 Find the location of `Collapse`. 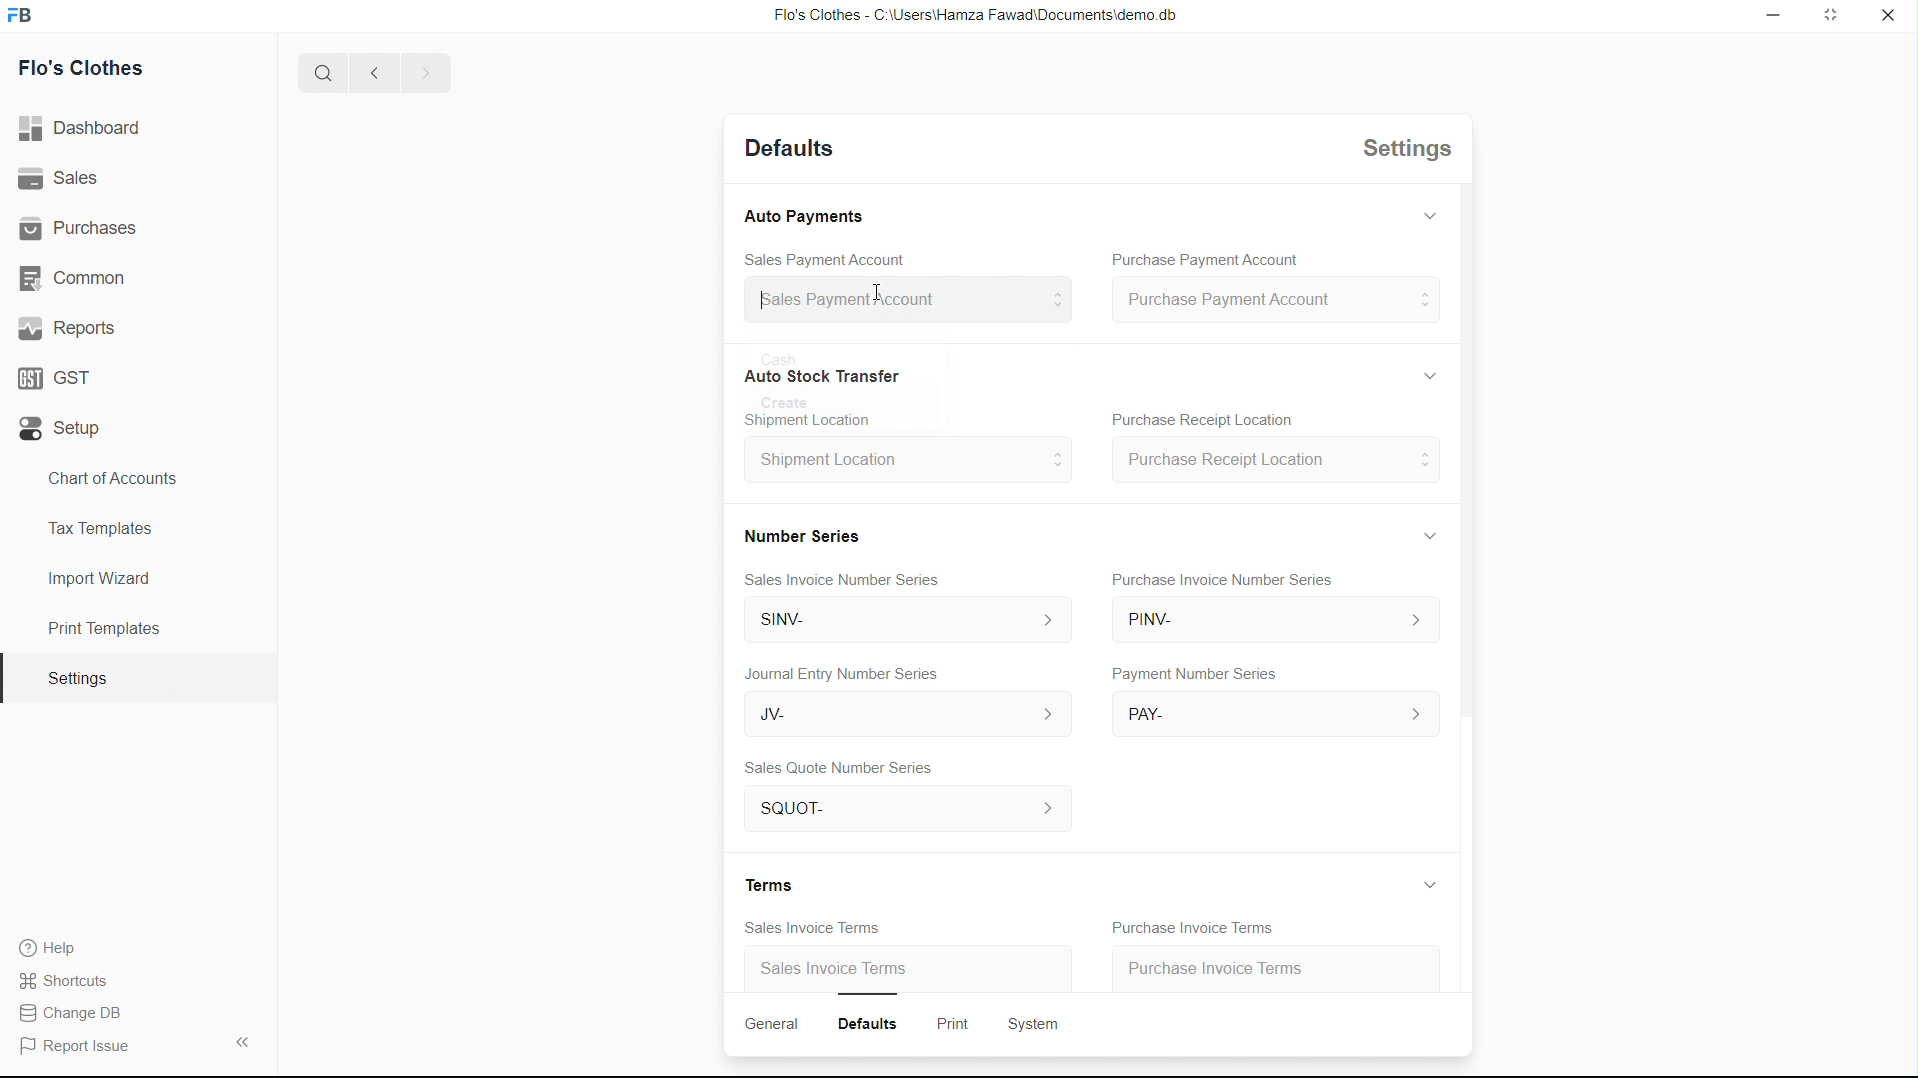

Collapse is located at coordinates (241, 1041).